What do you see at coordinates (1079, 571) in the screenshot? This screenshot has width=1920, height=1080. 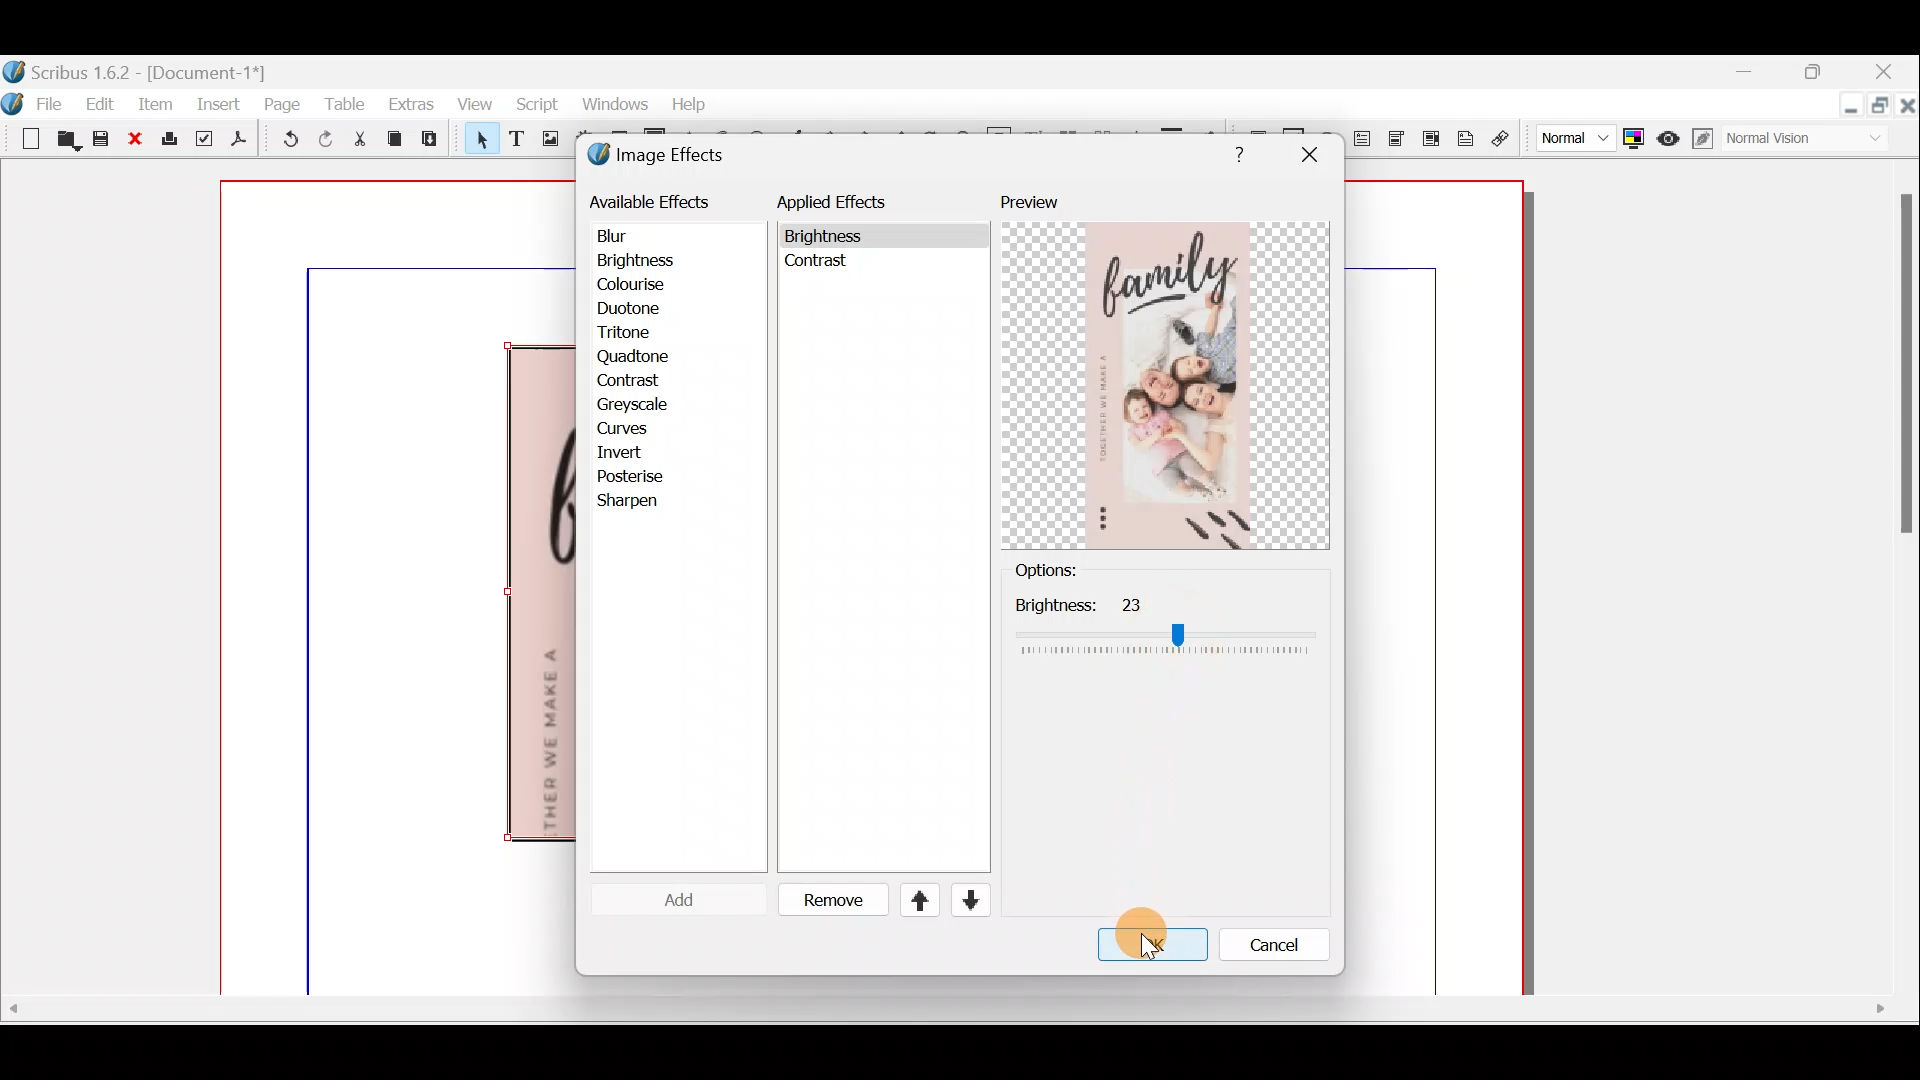 I see `Options` at bounding box center [1079, 571].